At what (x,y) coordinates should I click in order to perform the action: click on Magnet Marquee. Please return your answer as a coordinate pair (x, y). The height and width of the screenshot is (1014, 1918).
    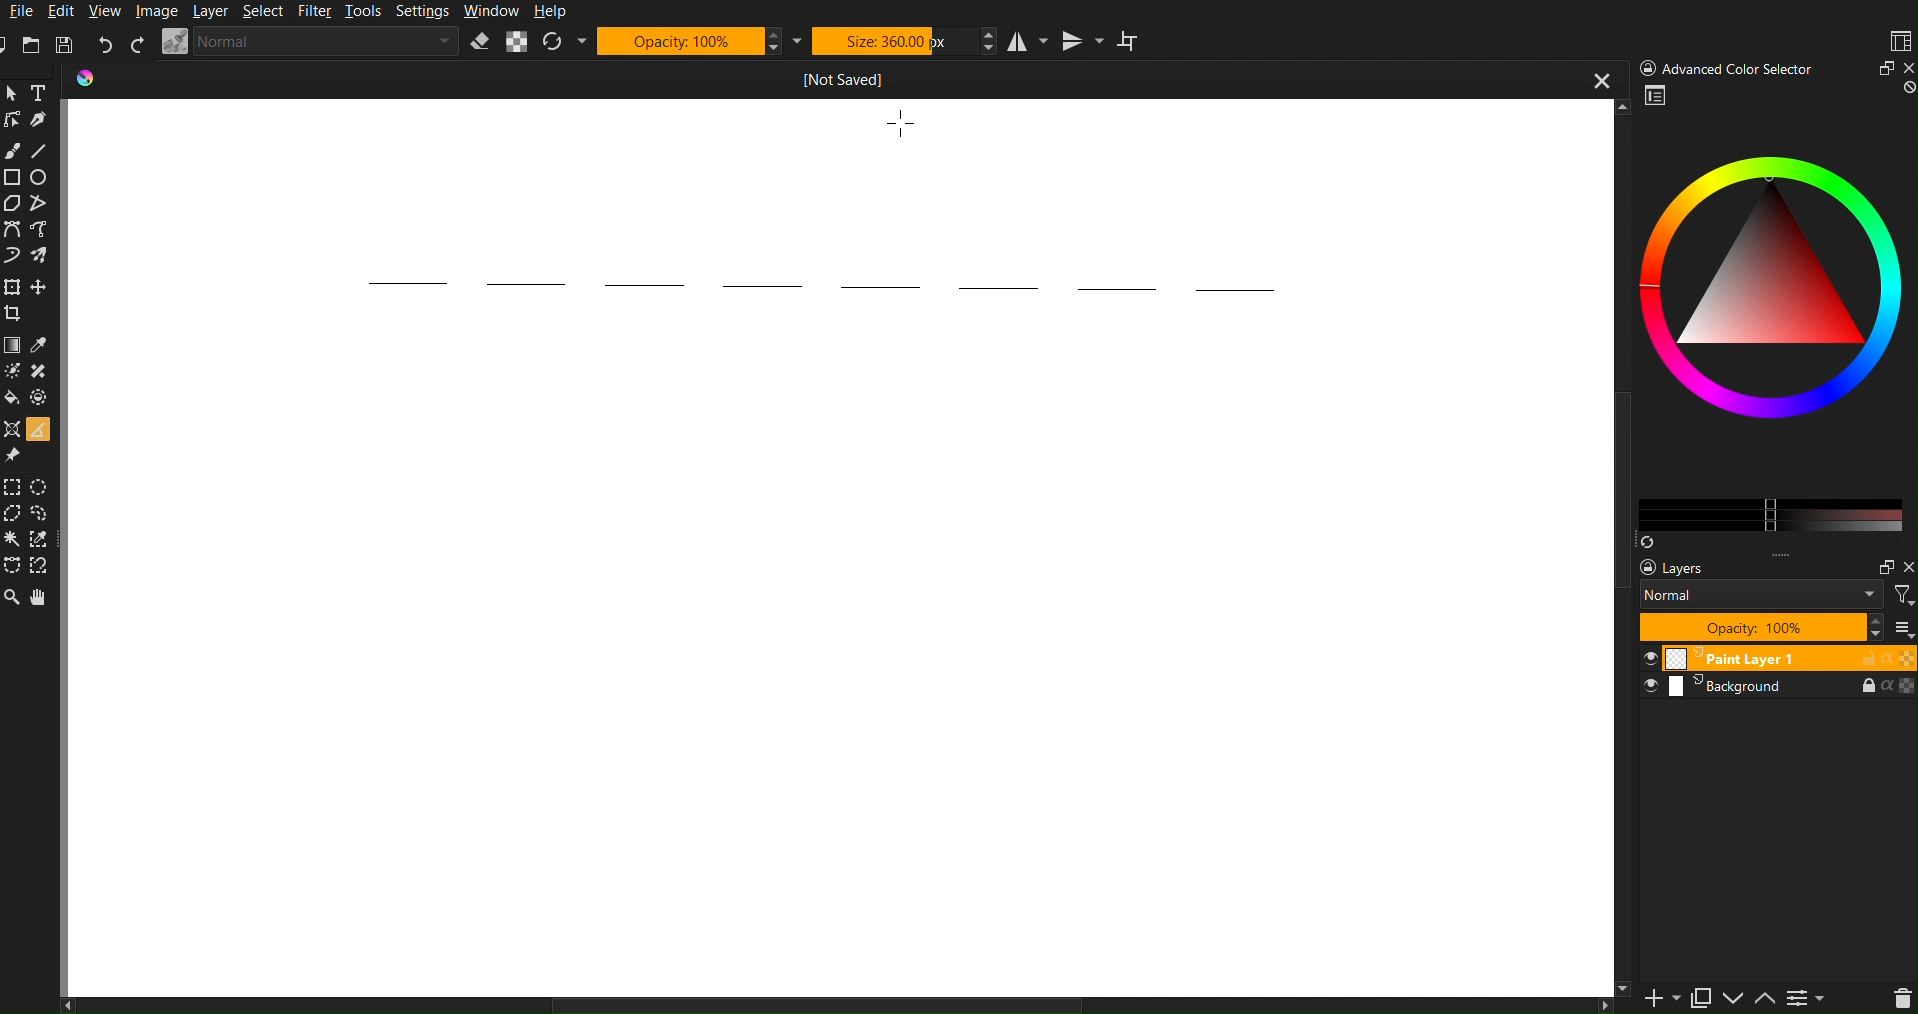
    Looking at the image, I should click on (41, 568).